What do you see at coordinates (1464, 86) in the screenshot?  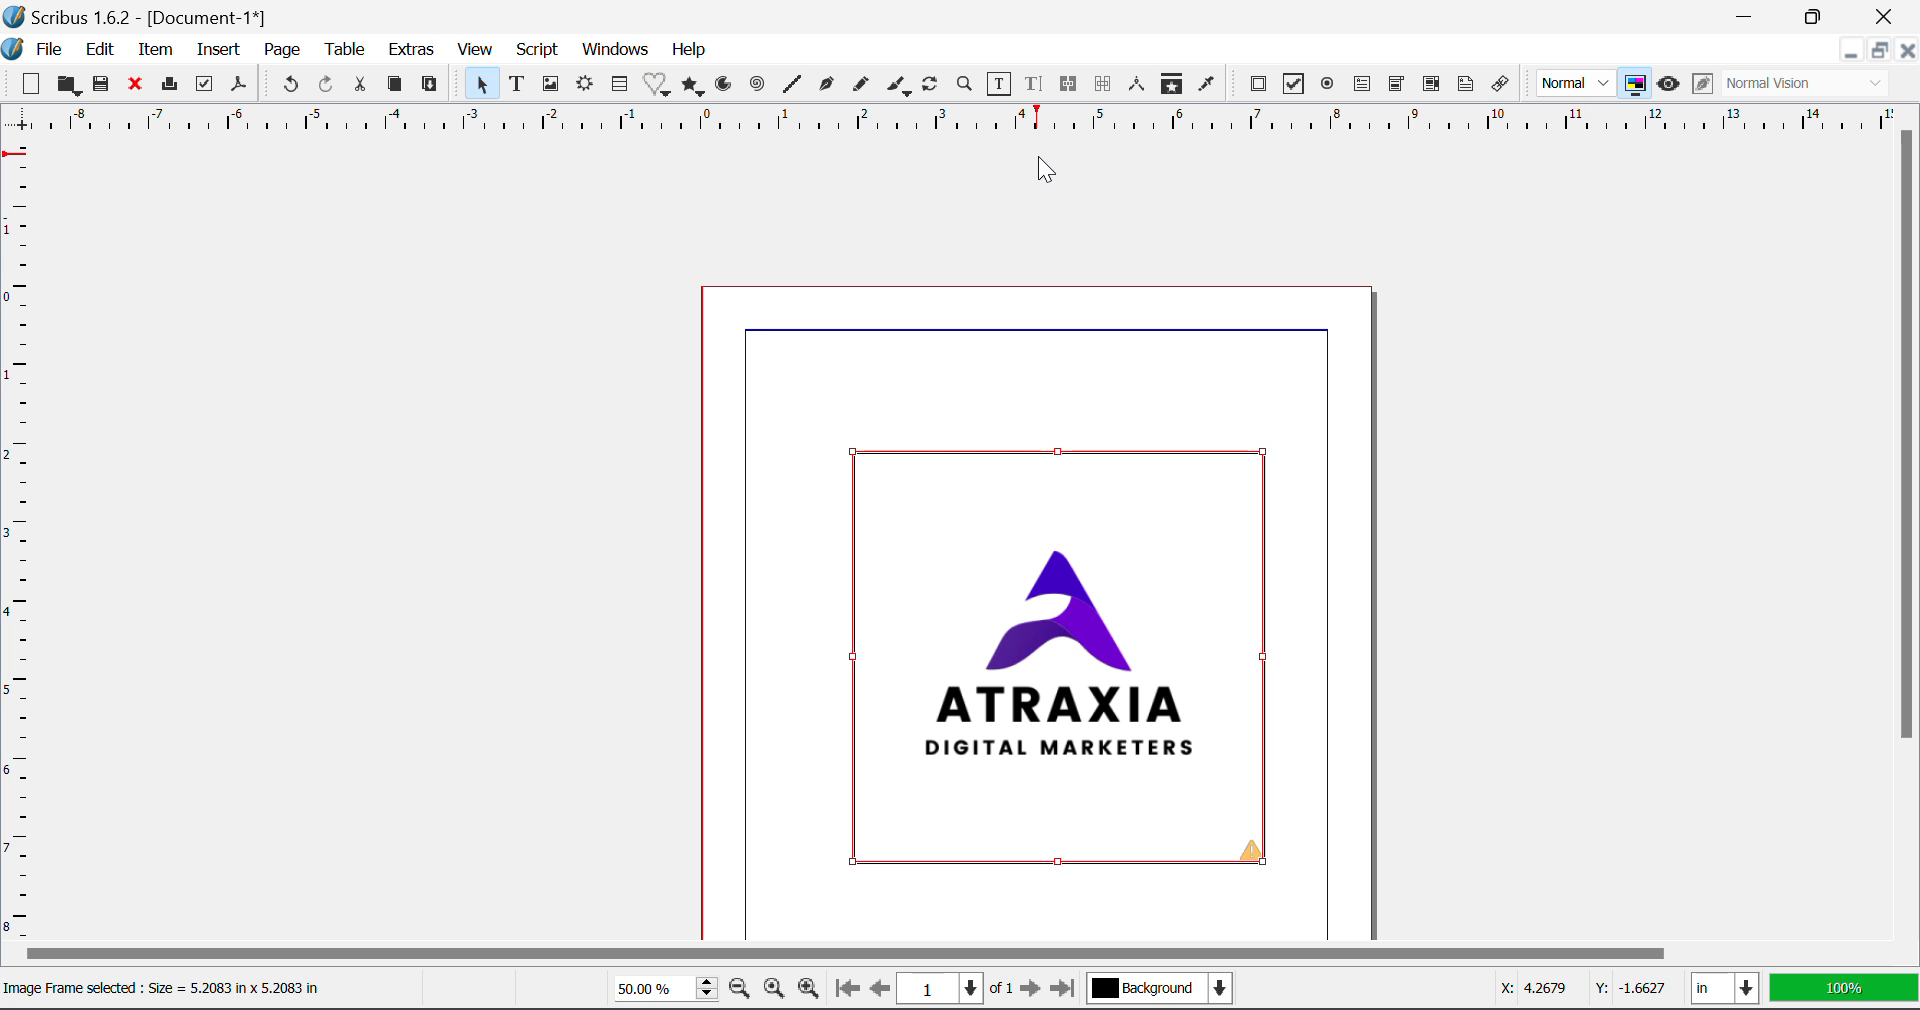 I see `Text Annotation` at bounding box center [1464, 86].